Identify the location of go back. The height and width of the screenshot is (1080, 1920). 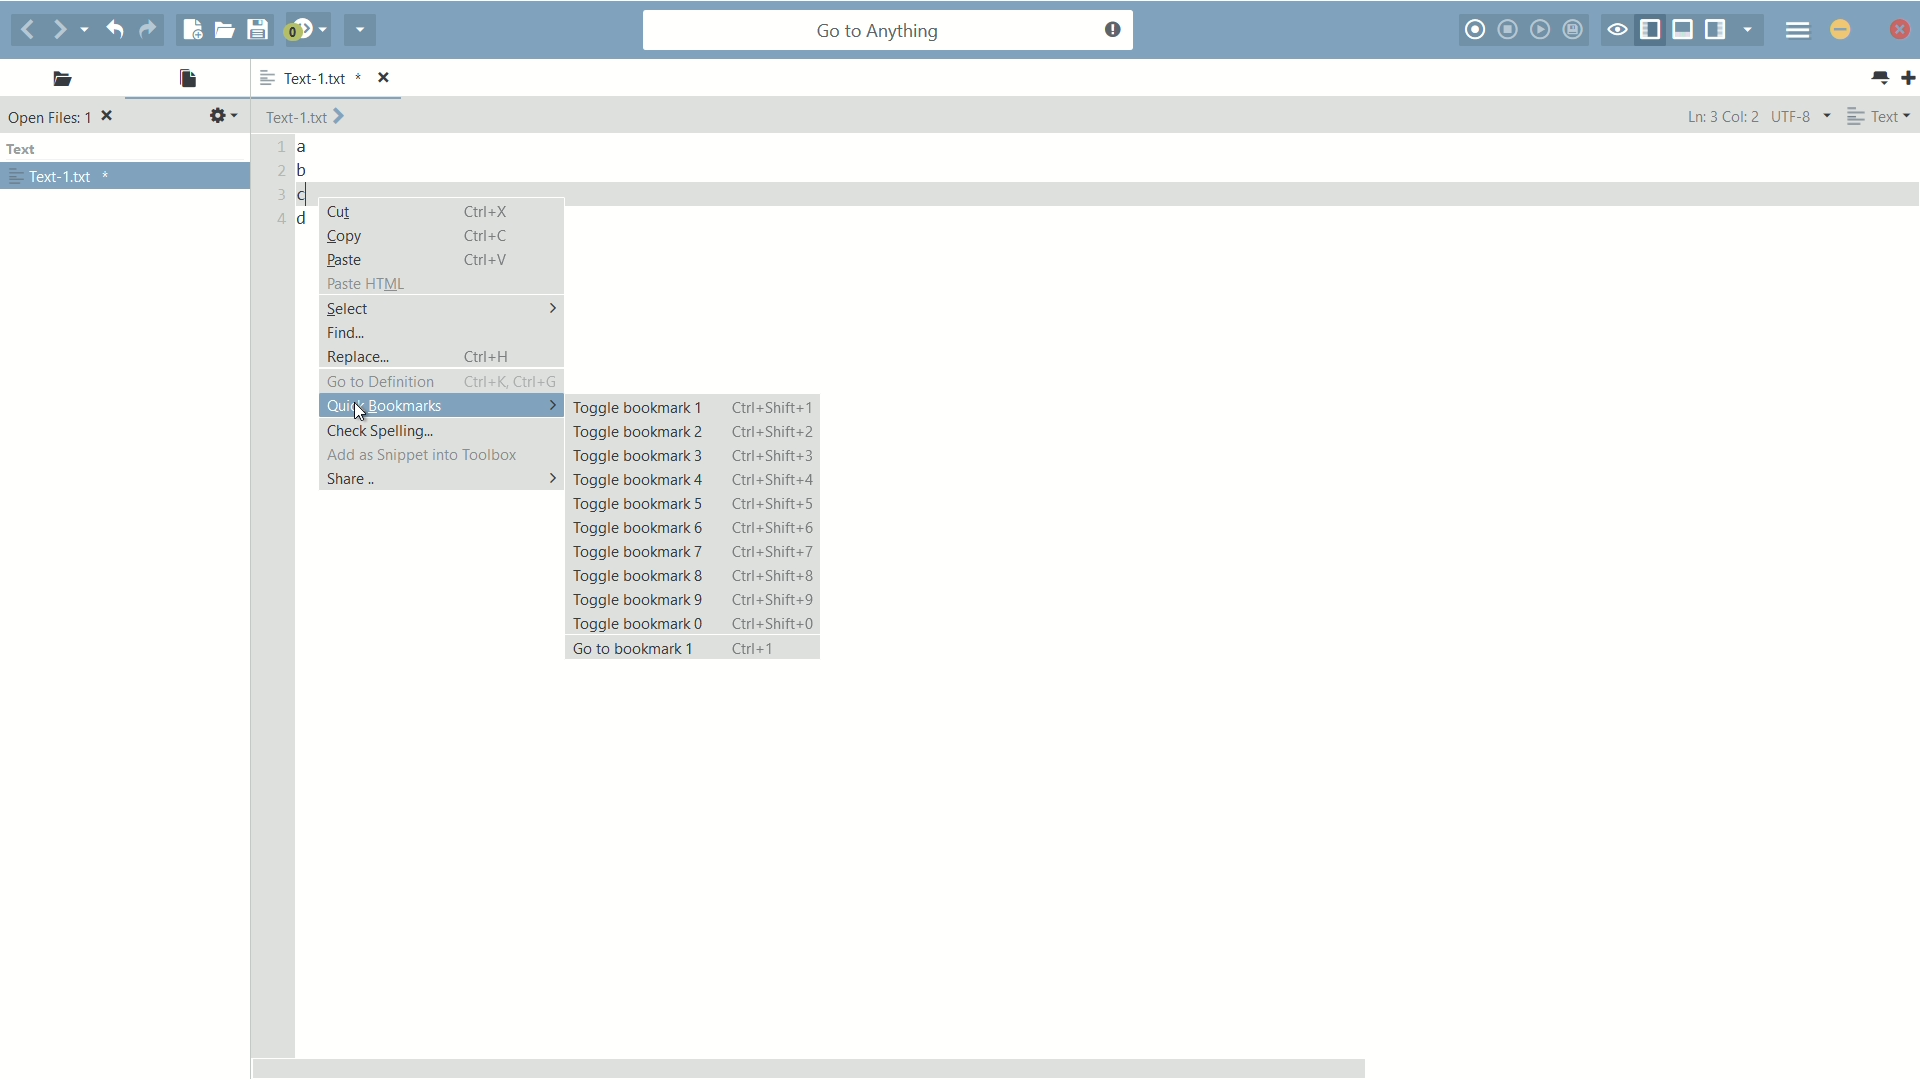
(27, 29).